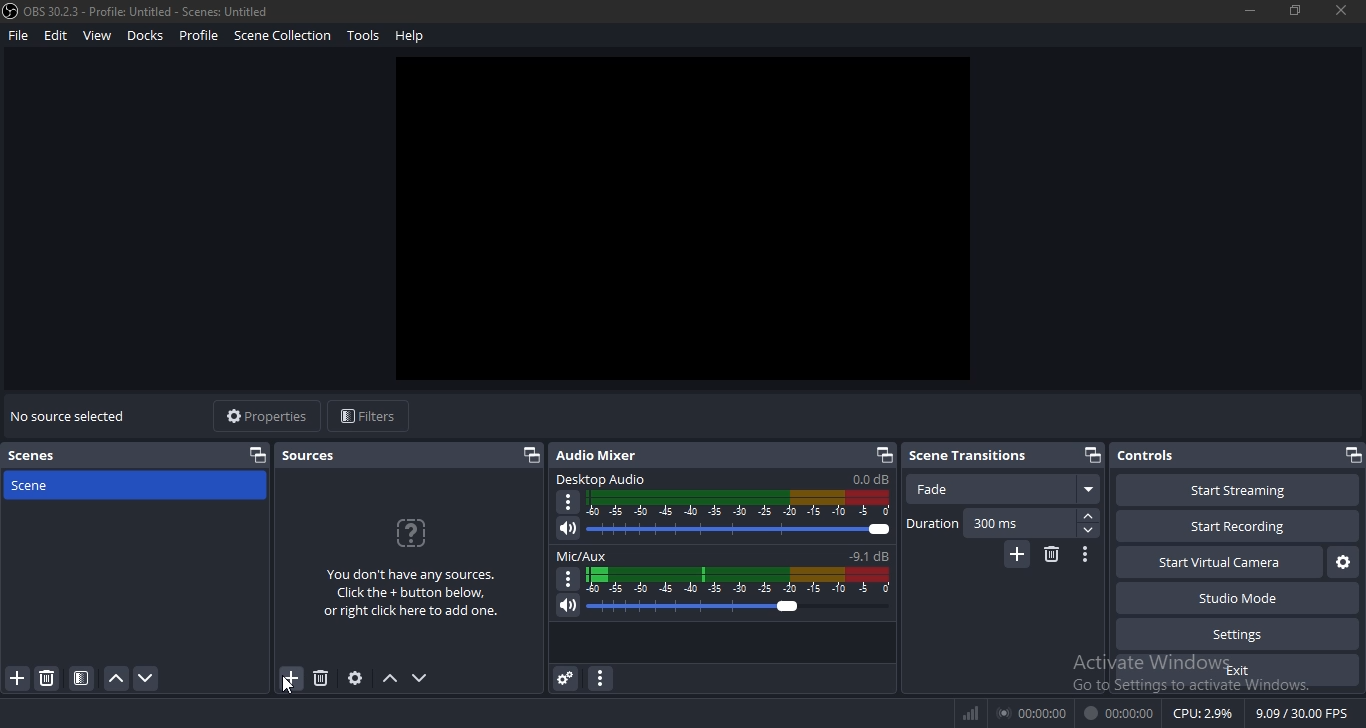  What do you see at coordinates (83, 679) in the screenshot?
I see `configure scene` at bounding box center [83, 679].